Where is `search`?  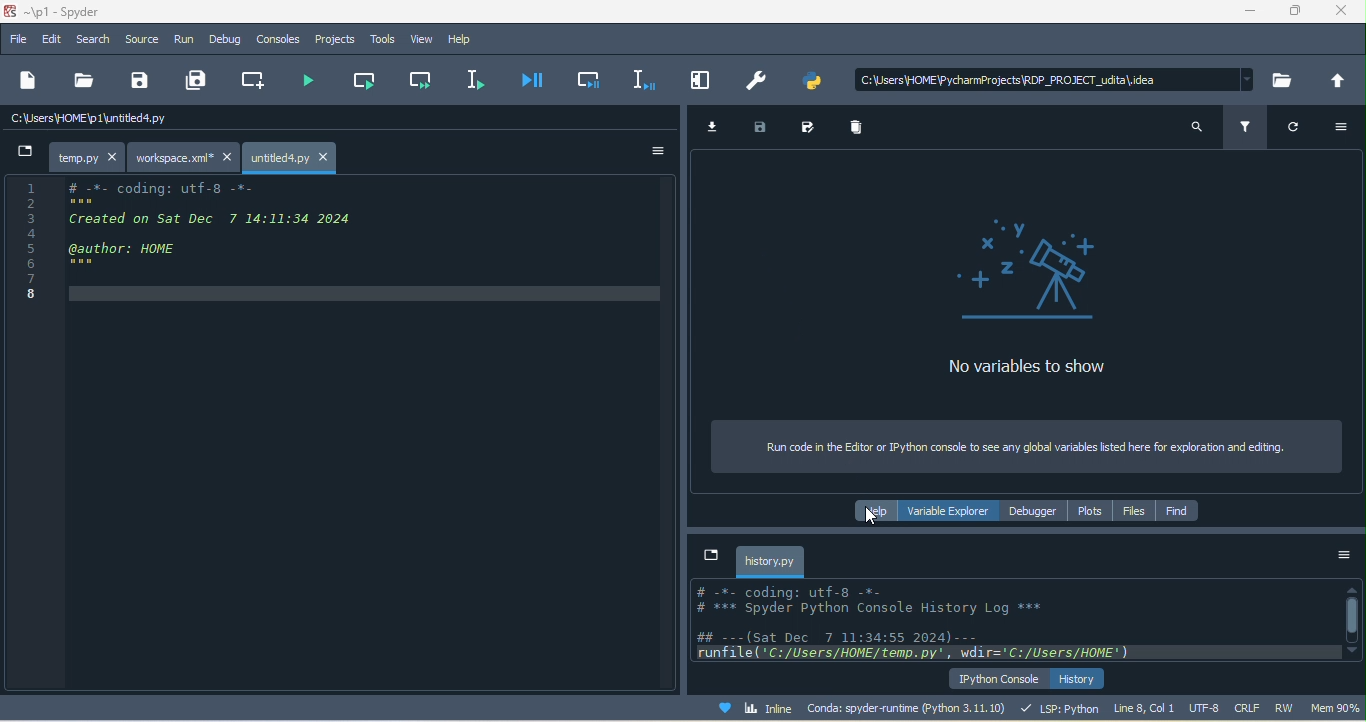
search is located at coordinates (1190, 128).